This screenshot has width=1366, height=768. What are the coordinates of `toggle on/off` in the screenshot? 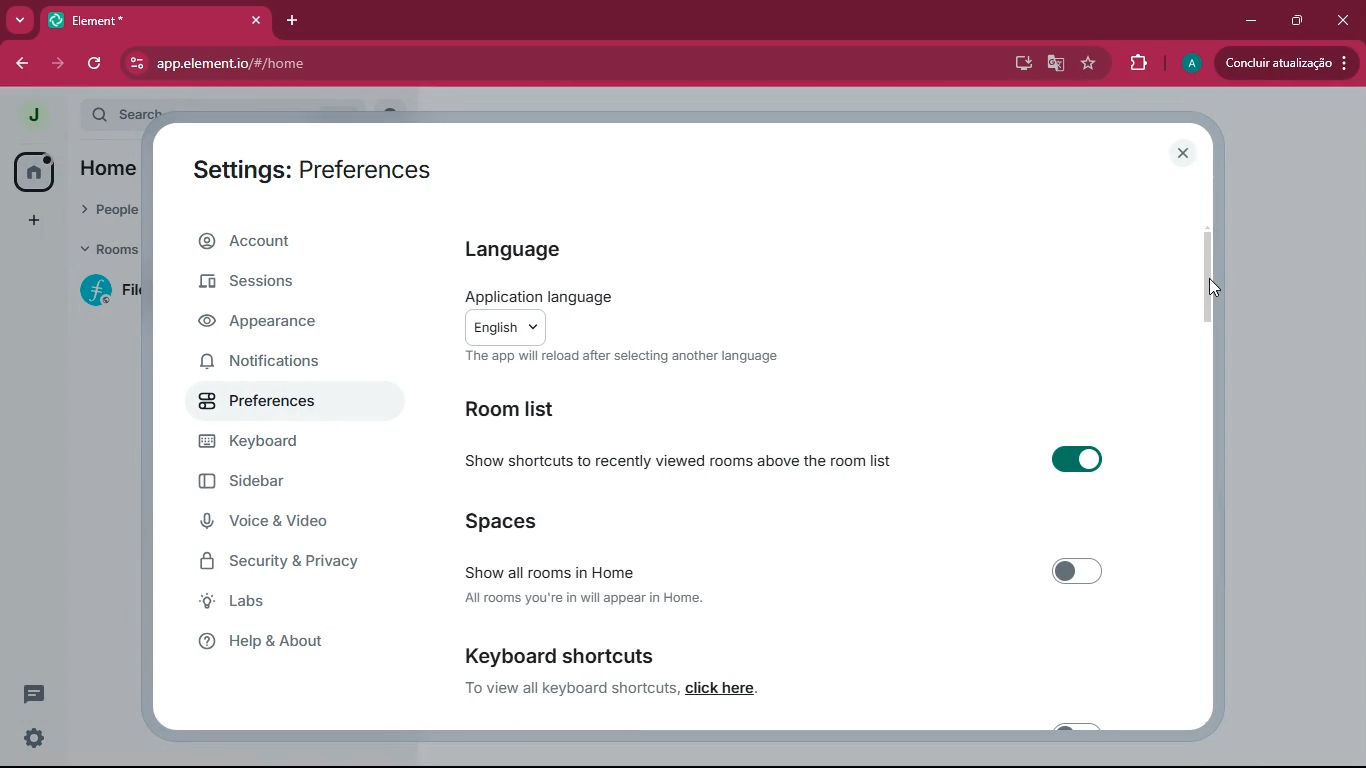 It's located at (1078, 459).